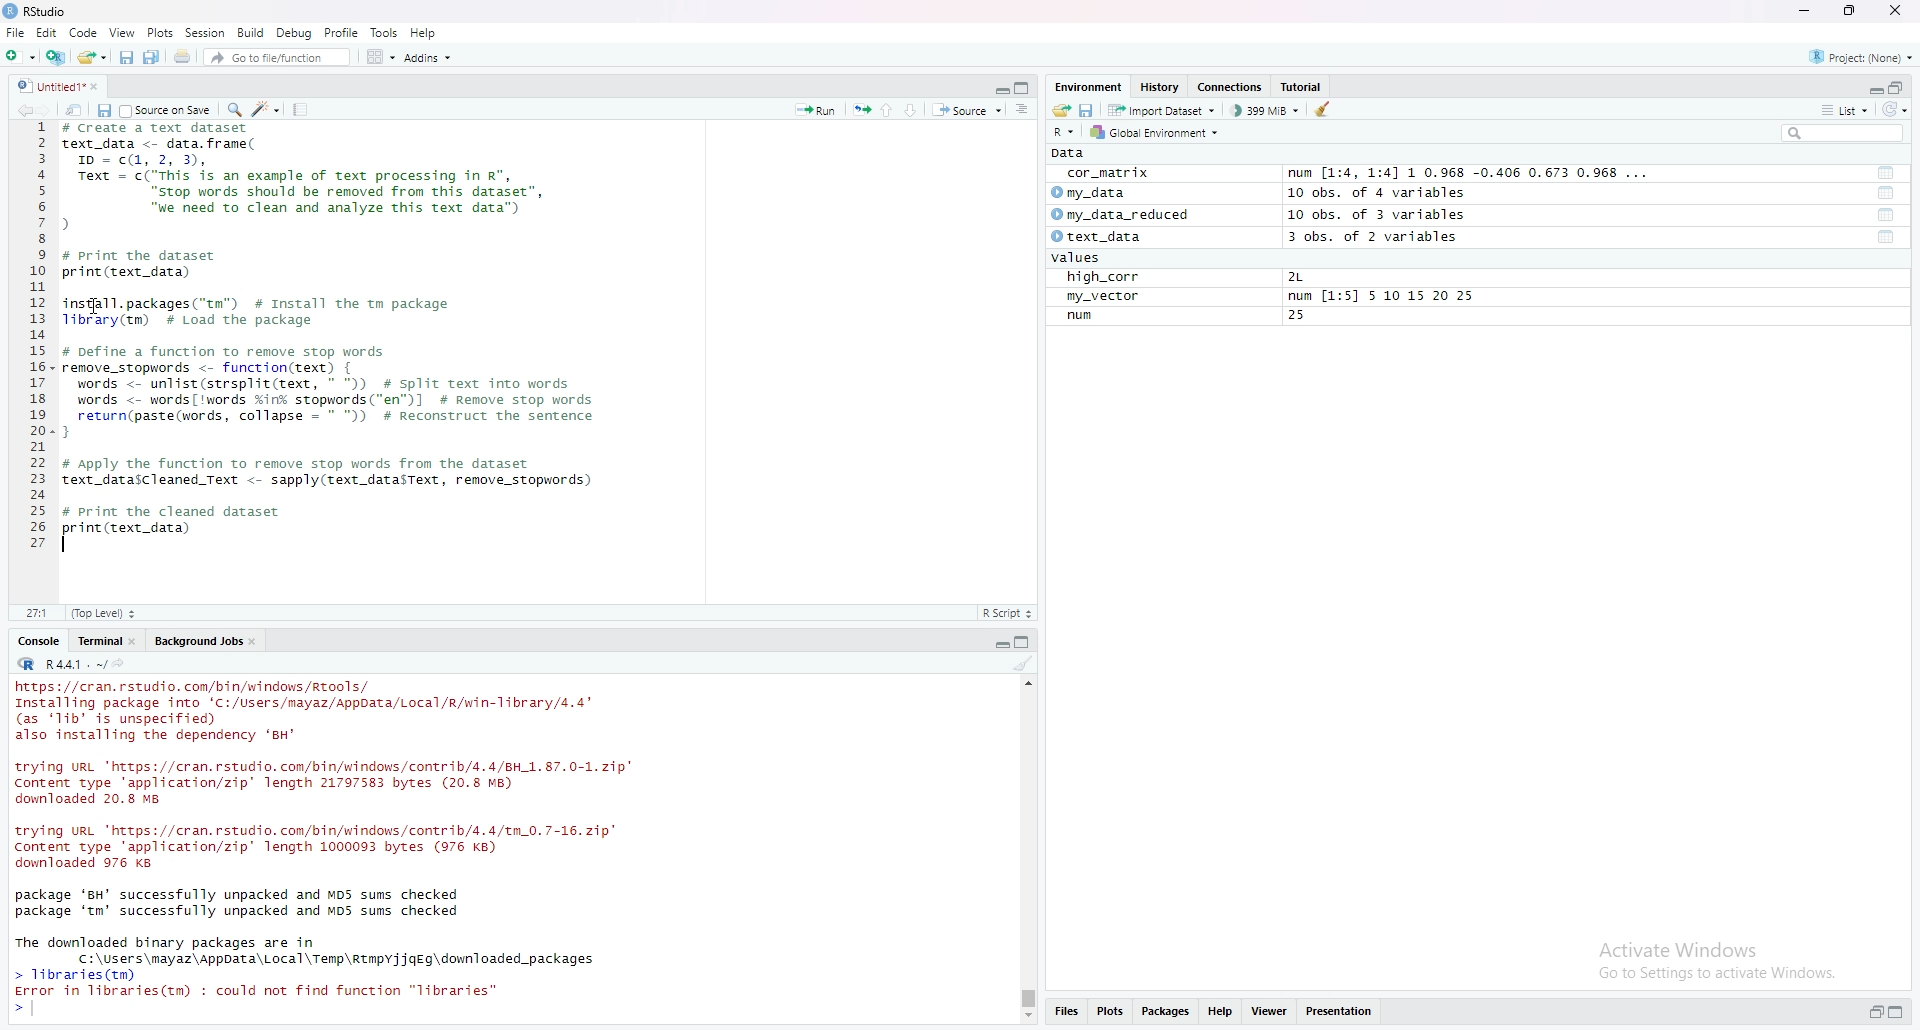 This screenshot has width=1920, height=1030. What do you see at coordinates (1377, 193) in the screenshot?
I see `10 obs. of 4 variables` at bounding box center [1377, 193].